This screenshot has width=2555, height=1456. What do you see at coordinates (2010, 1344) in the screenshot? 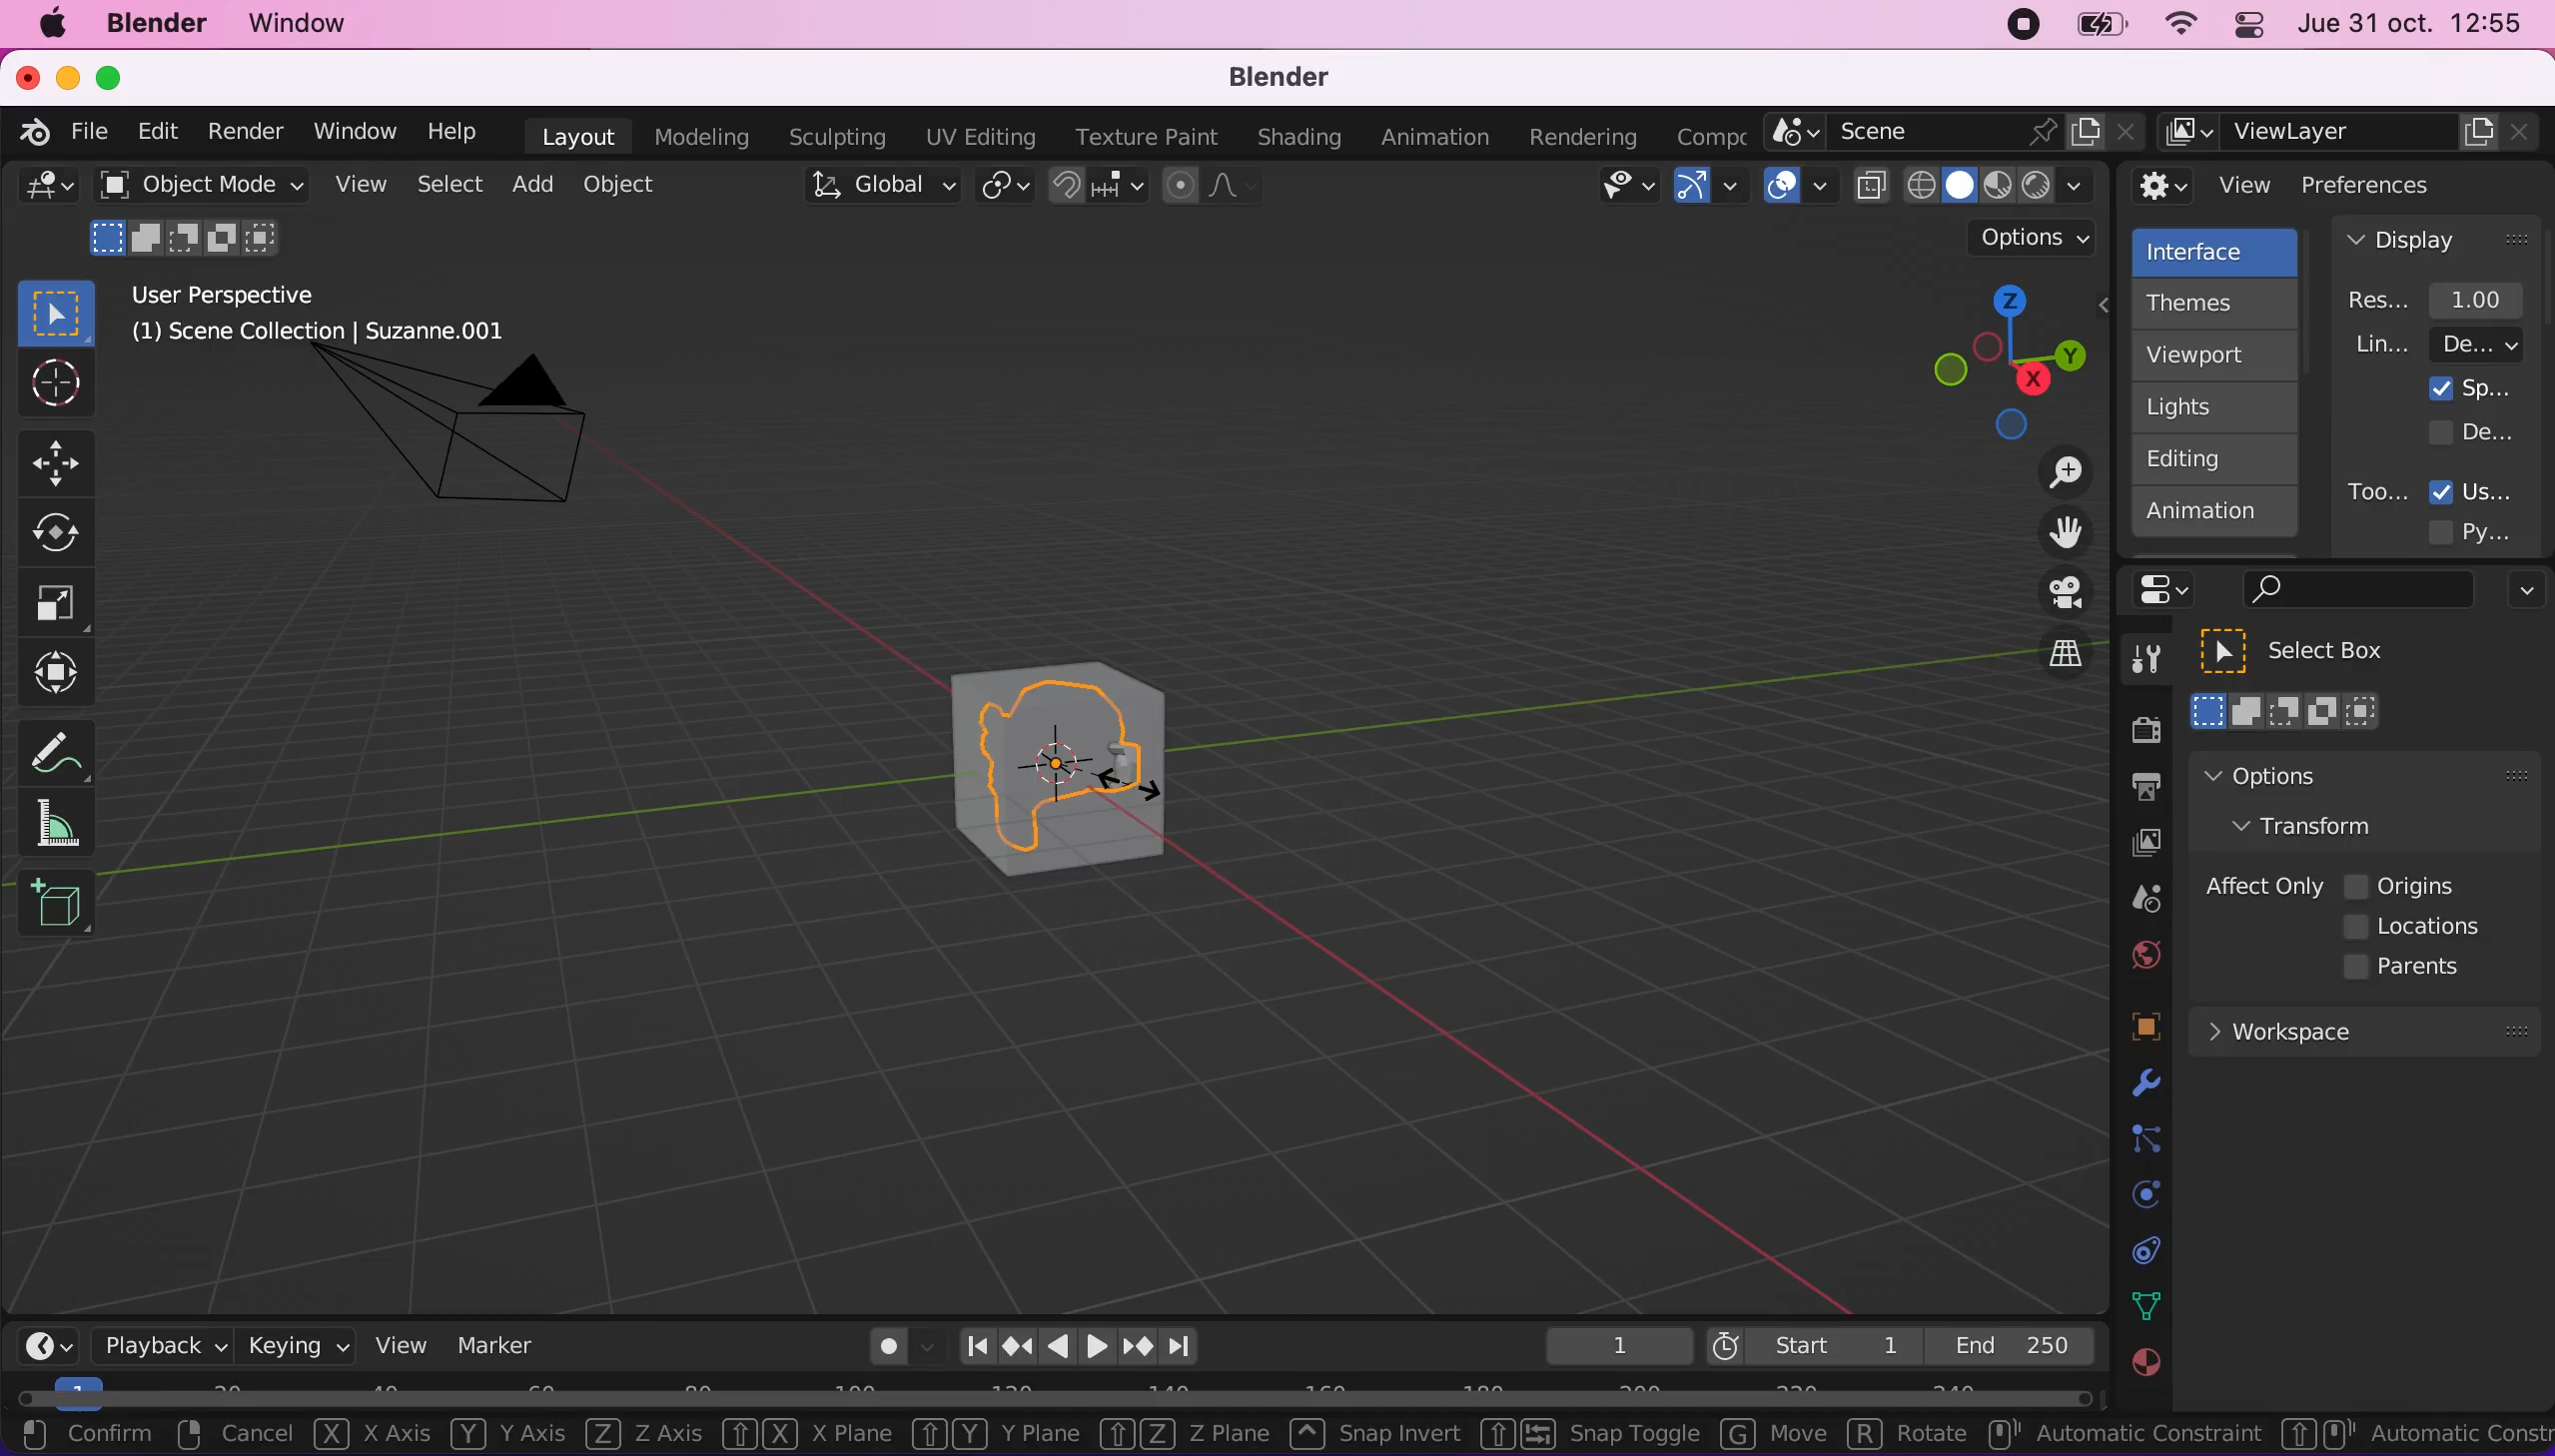
I see `end 250` at bounding box center [2010, 1344].